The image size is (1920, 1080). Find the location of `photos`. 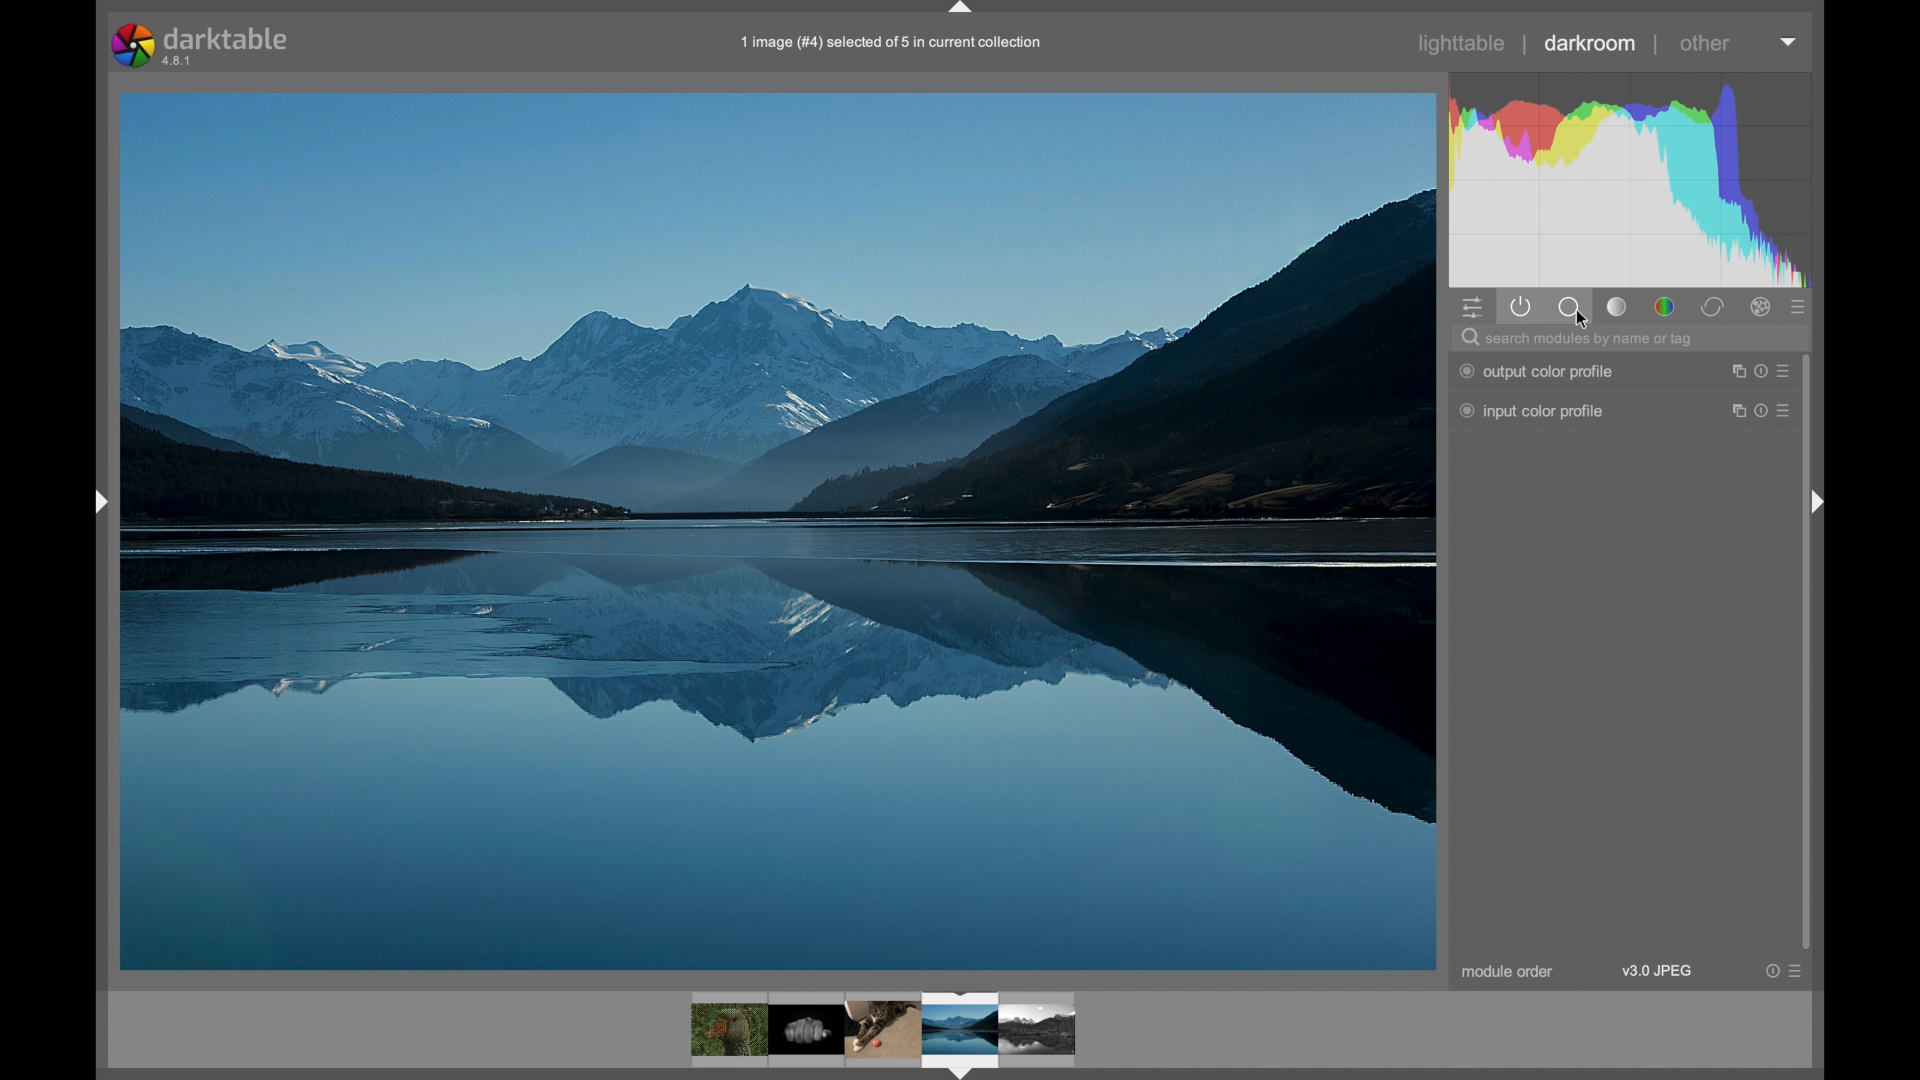

photos is located at coordinates (884, 1032).